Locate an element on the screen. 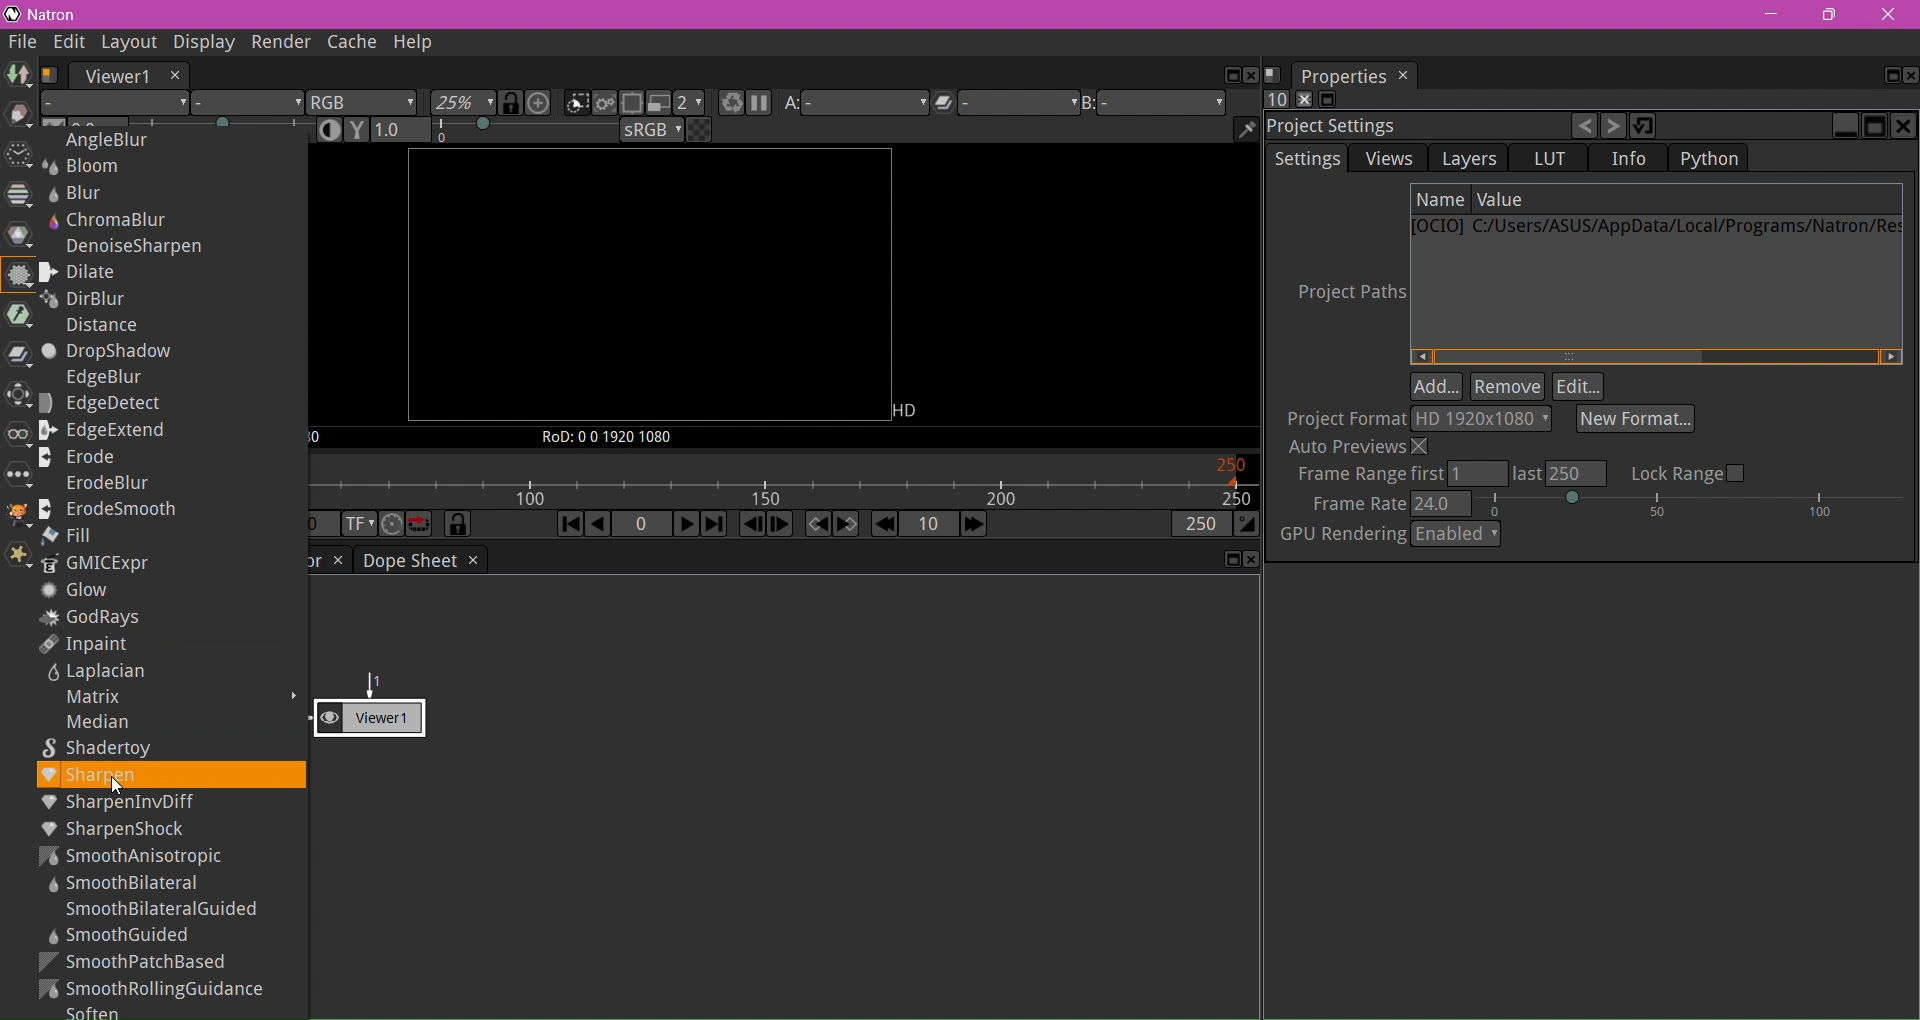 The image size is (1920, 1020). Set the Frame Rate is located at coordinates (1610, 503).